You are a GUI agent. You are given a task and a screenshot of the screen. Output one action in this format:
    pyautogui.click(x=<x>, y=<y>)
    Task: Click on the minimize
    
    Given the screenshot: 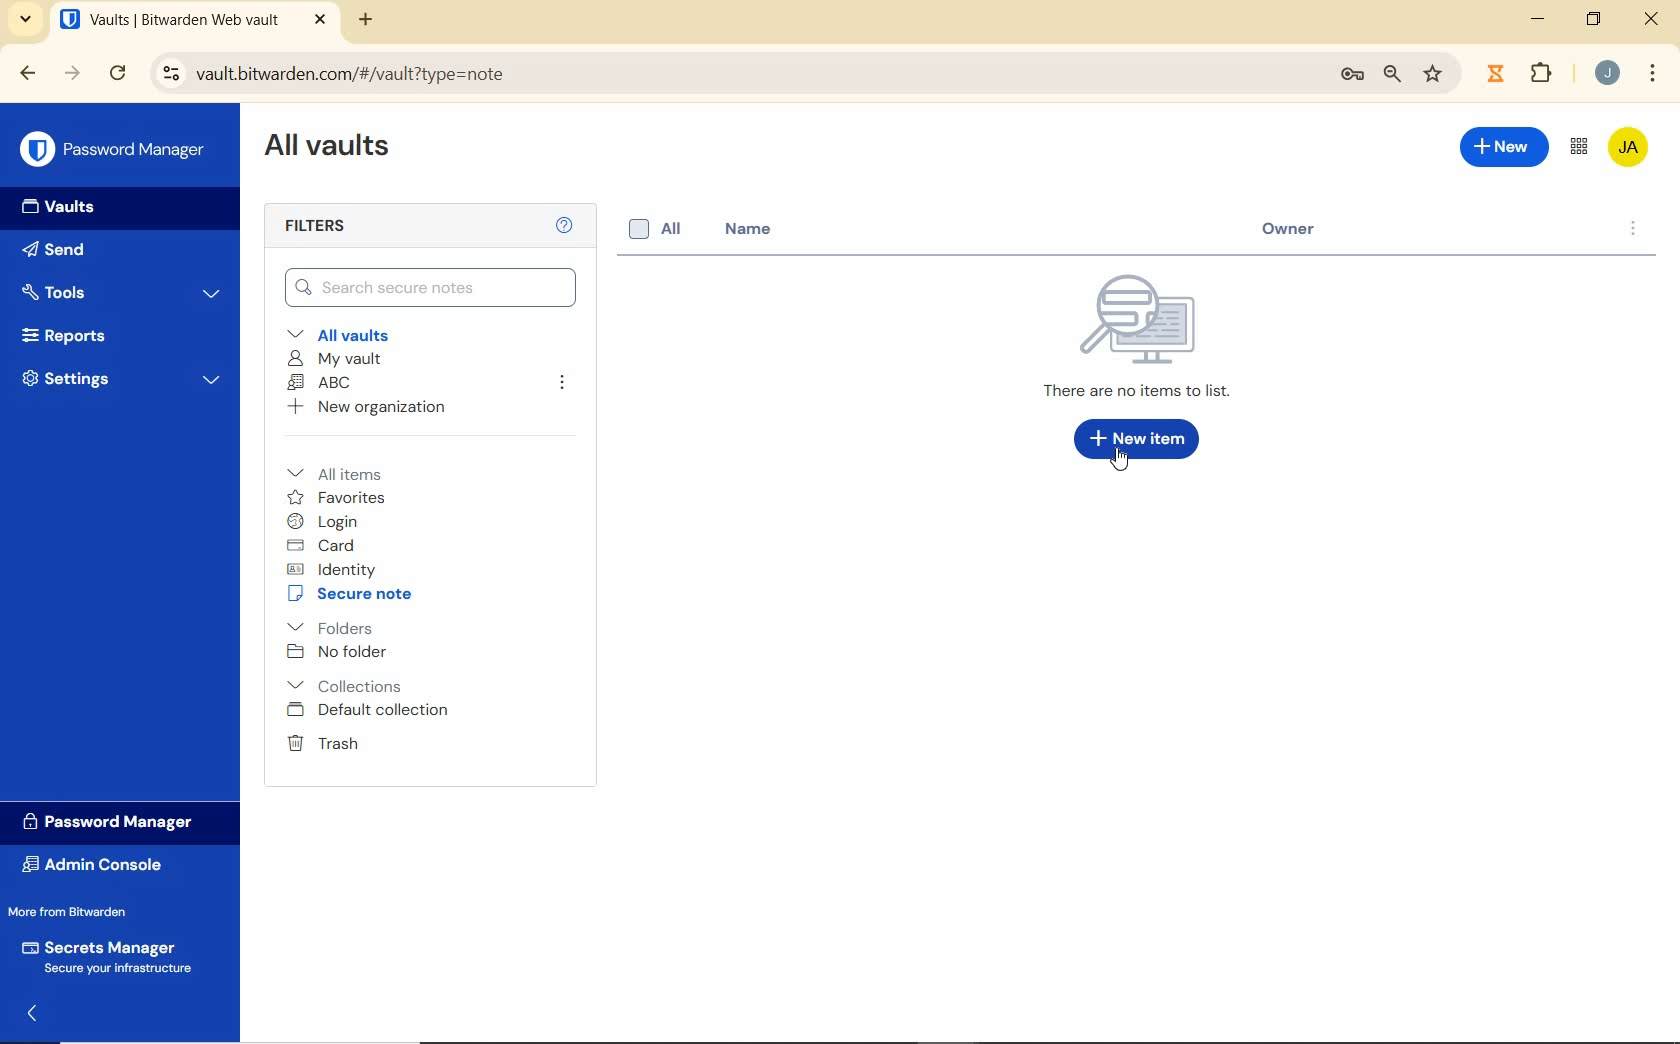 What is the action you would take?
    pyautogui.click(x=1538, y=18)
    